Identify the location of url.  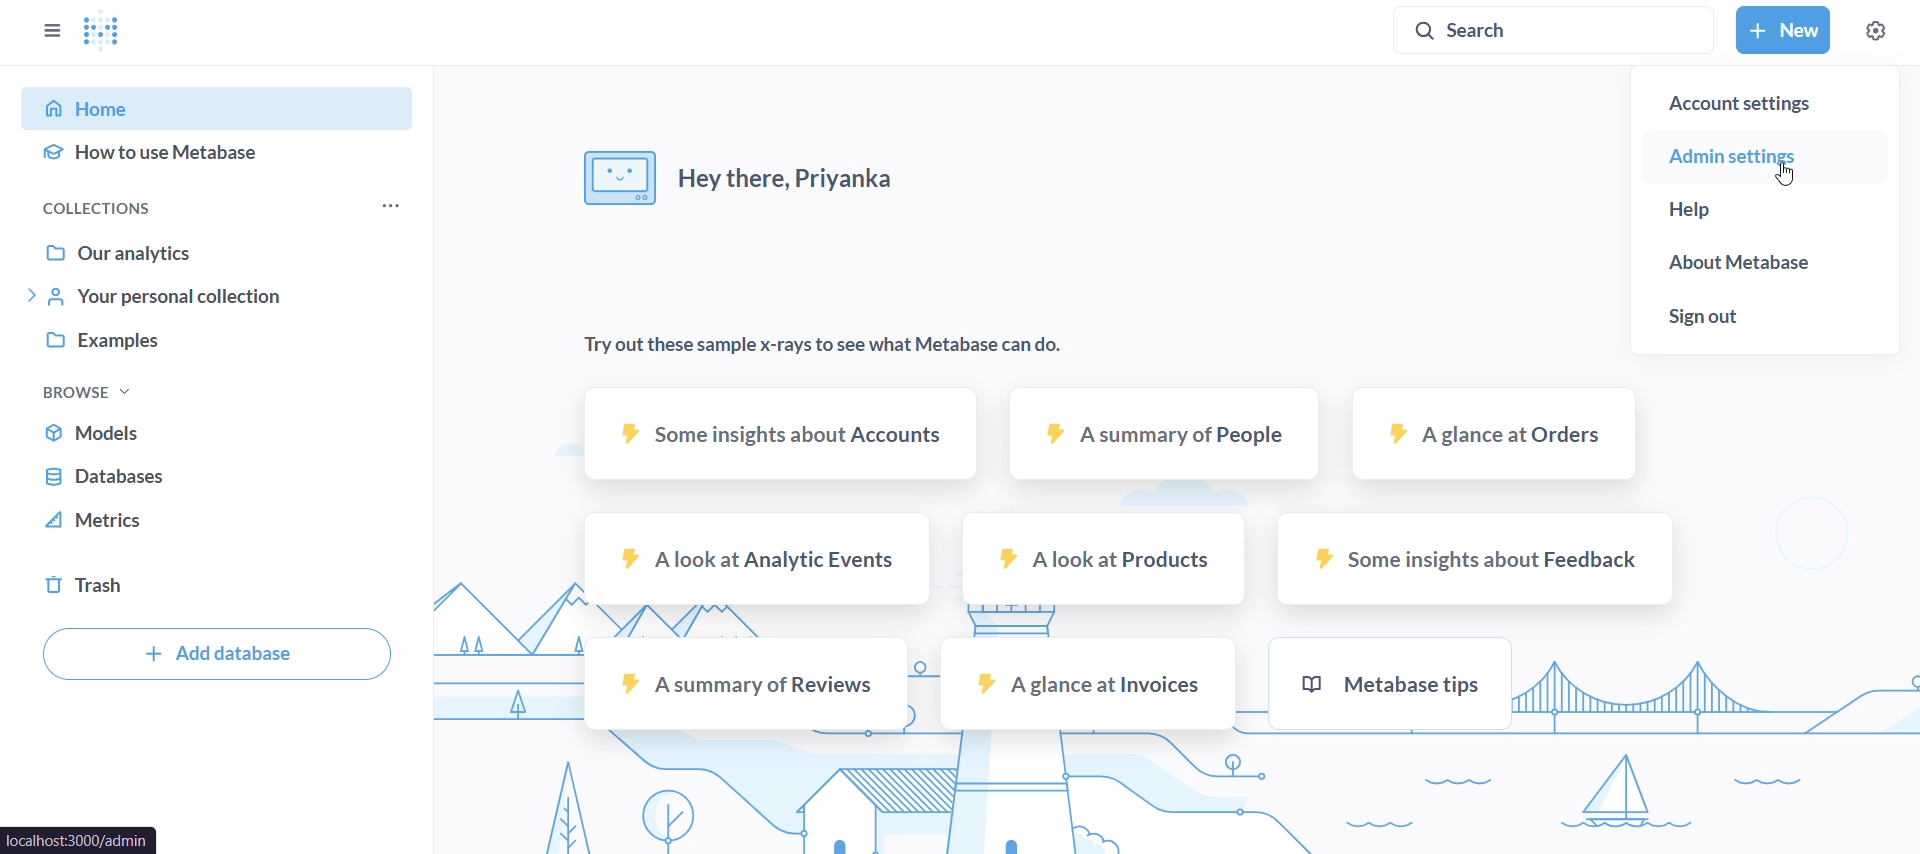
(80, 838).